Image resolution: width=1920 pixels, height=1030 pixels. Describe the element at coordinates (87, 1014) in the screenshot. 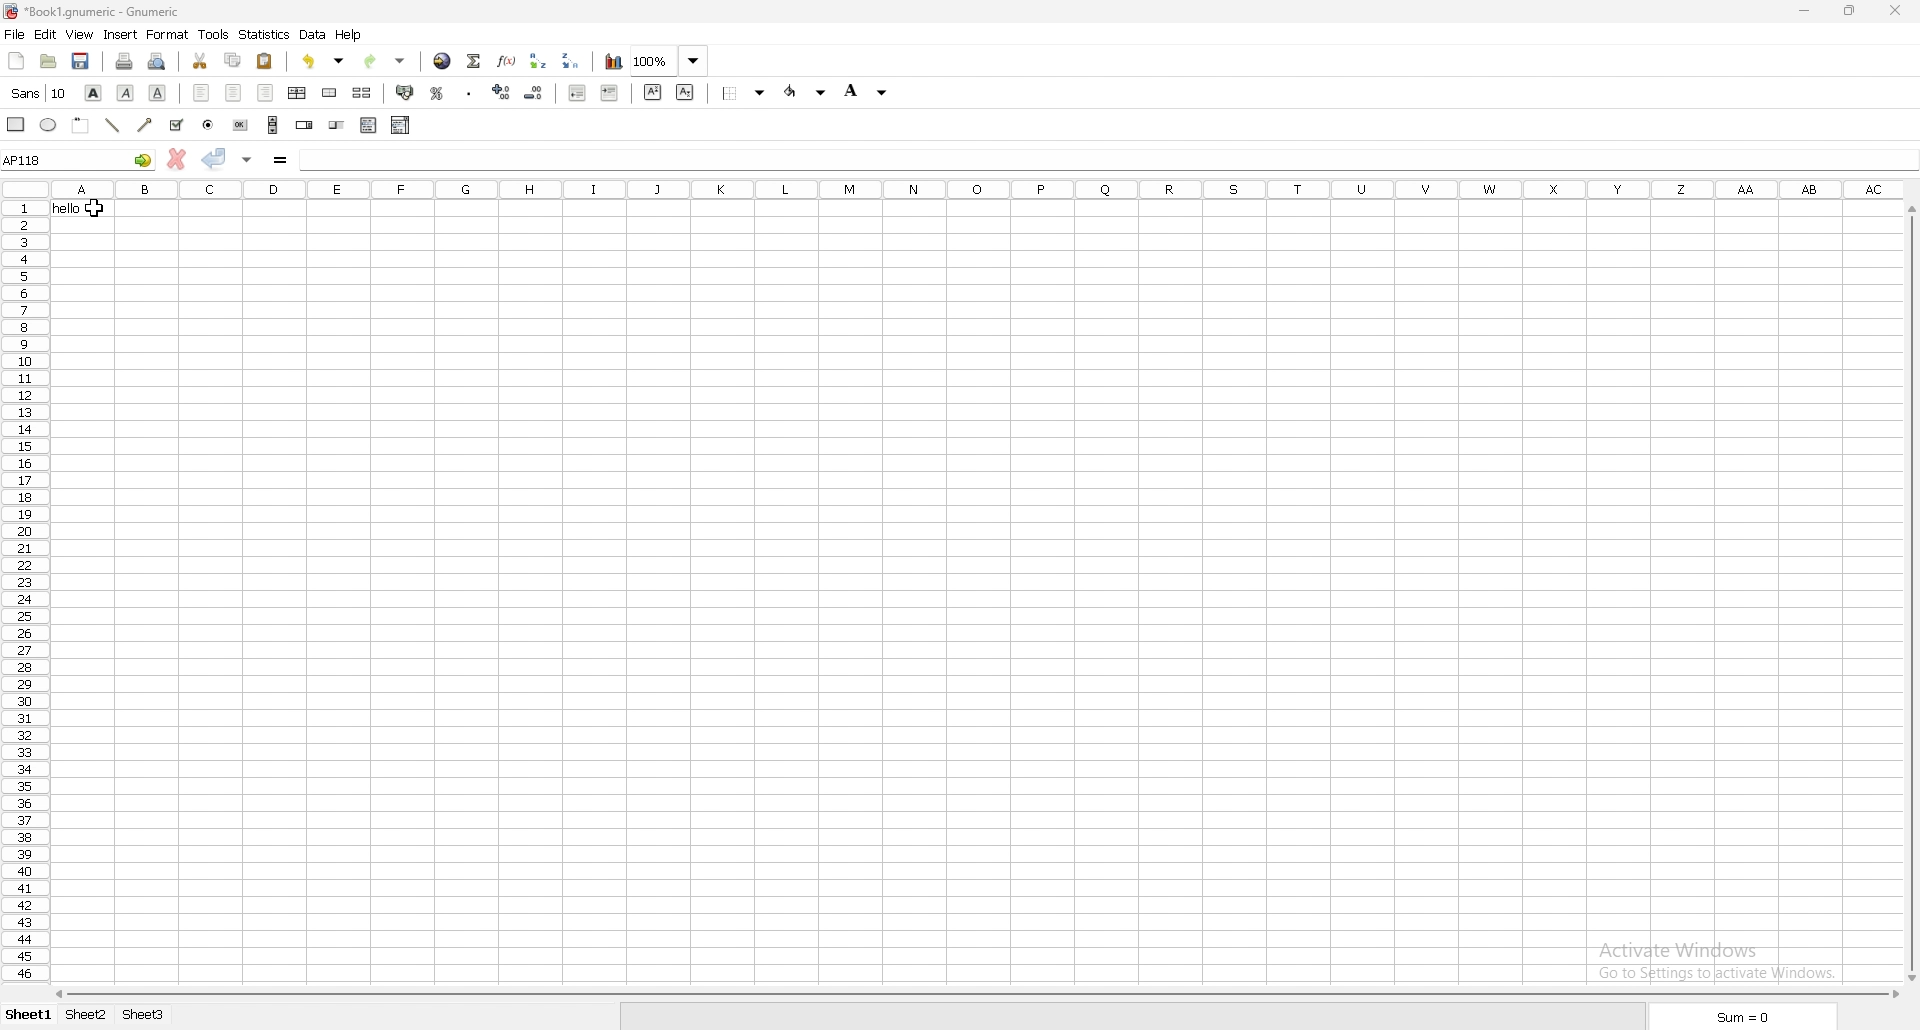

I see `sheet 2` at that location.